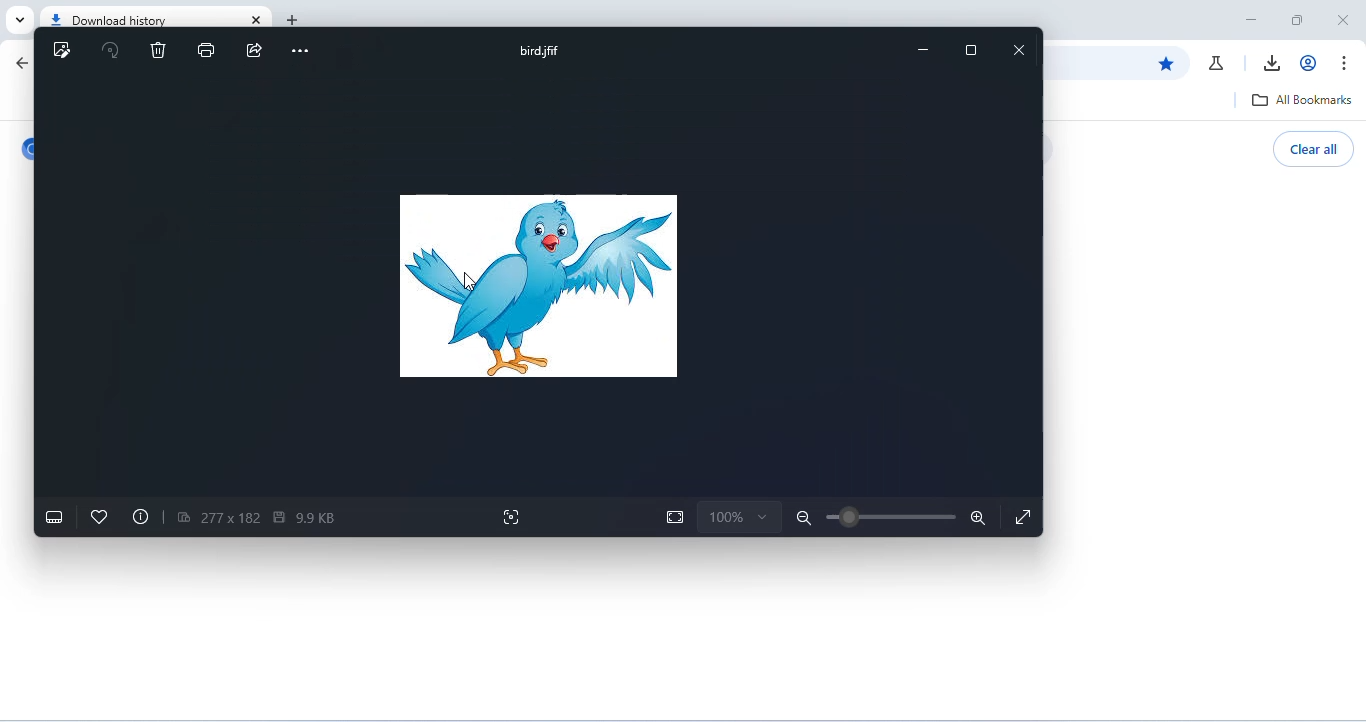 This screenshot has width=1366, height=722. I want to click on edit bookmark, so click(1166, 64).